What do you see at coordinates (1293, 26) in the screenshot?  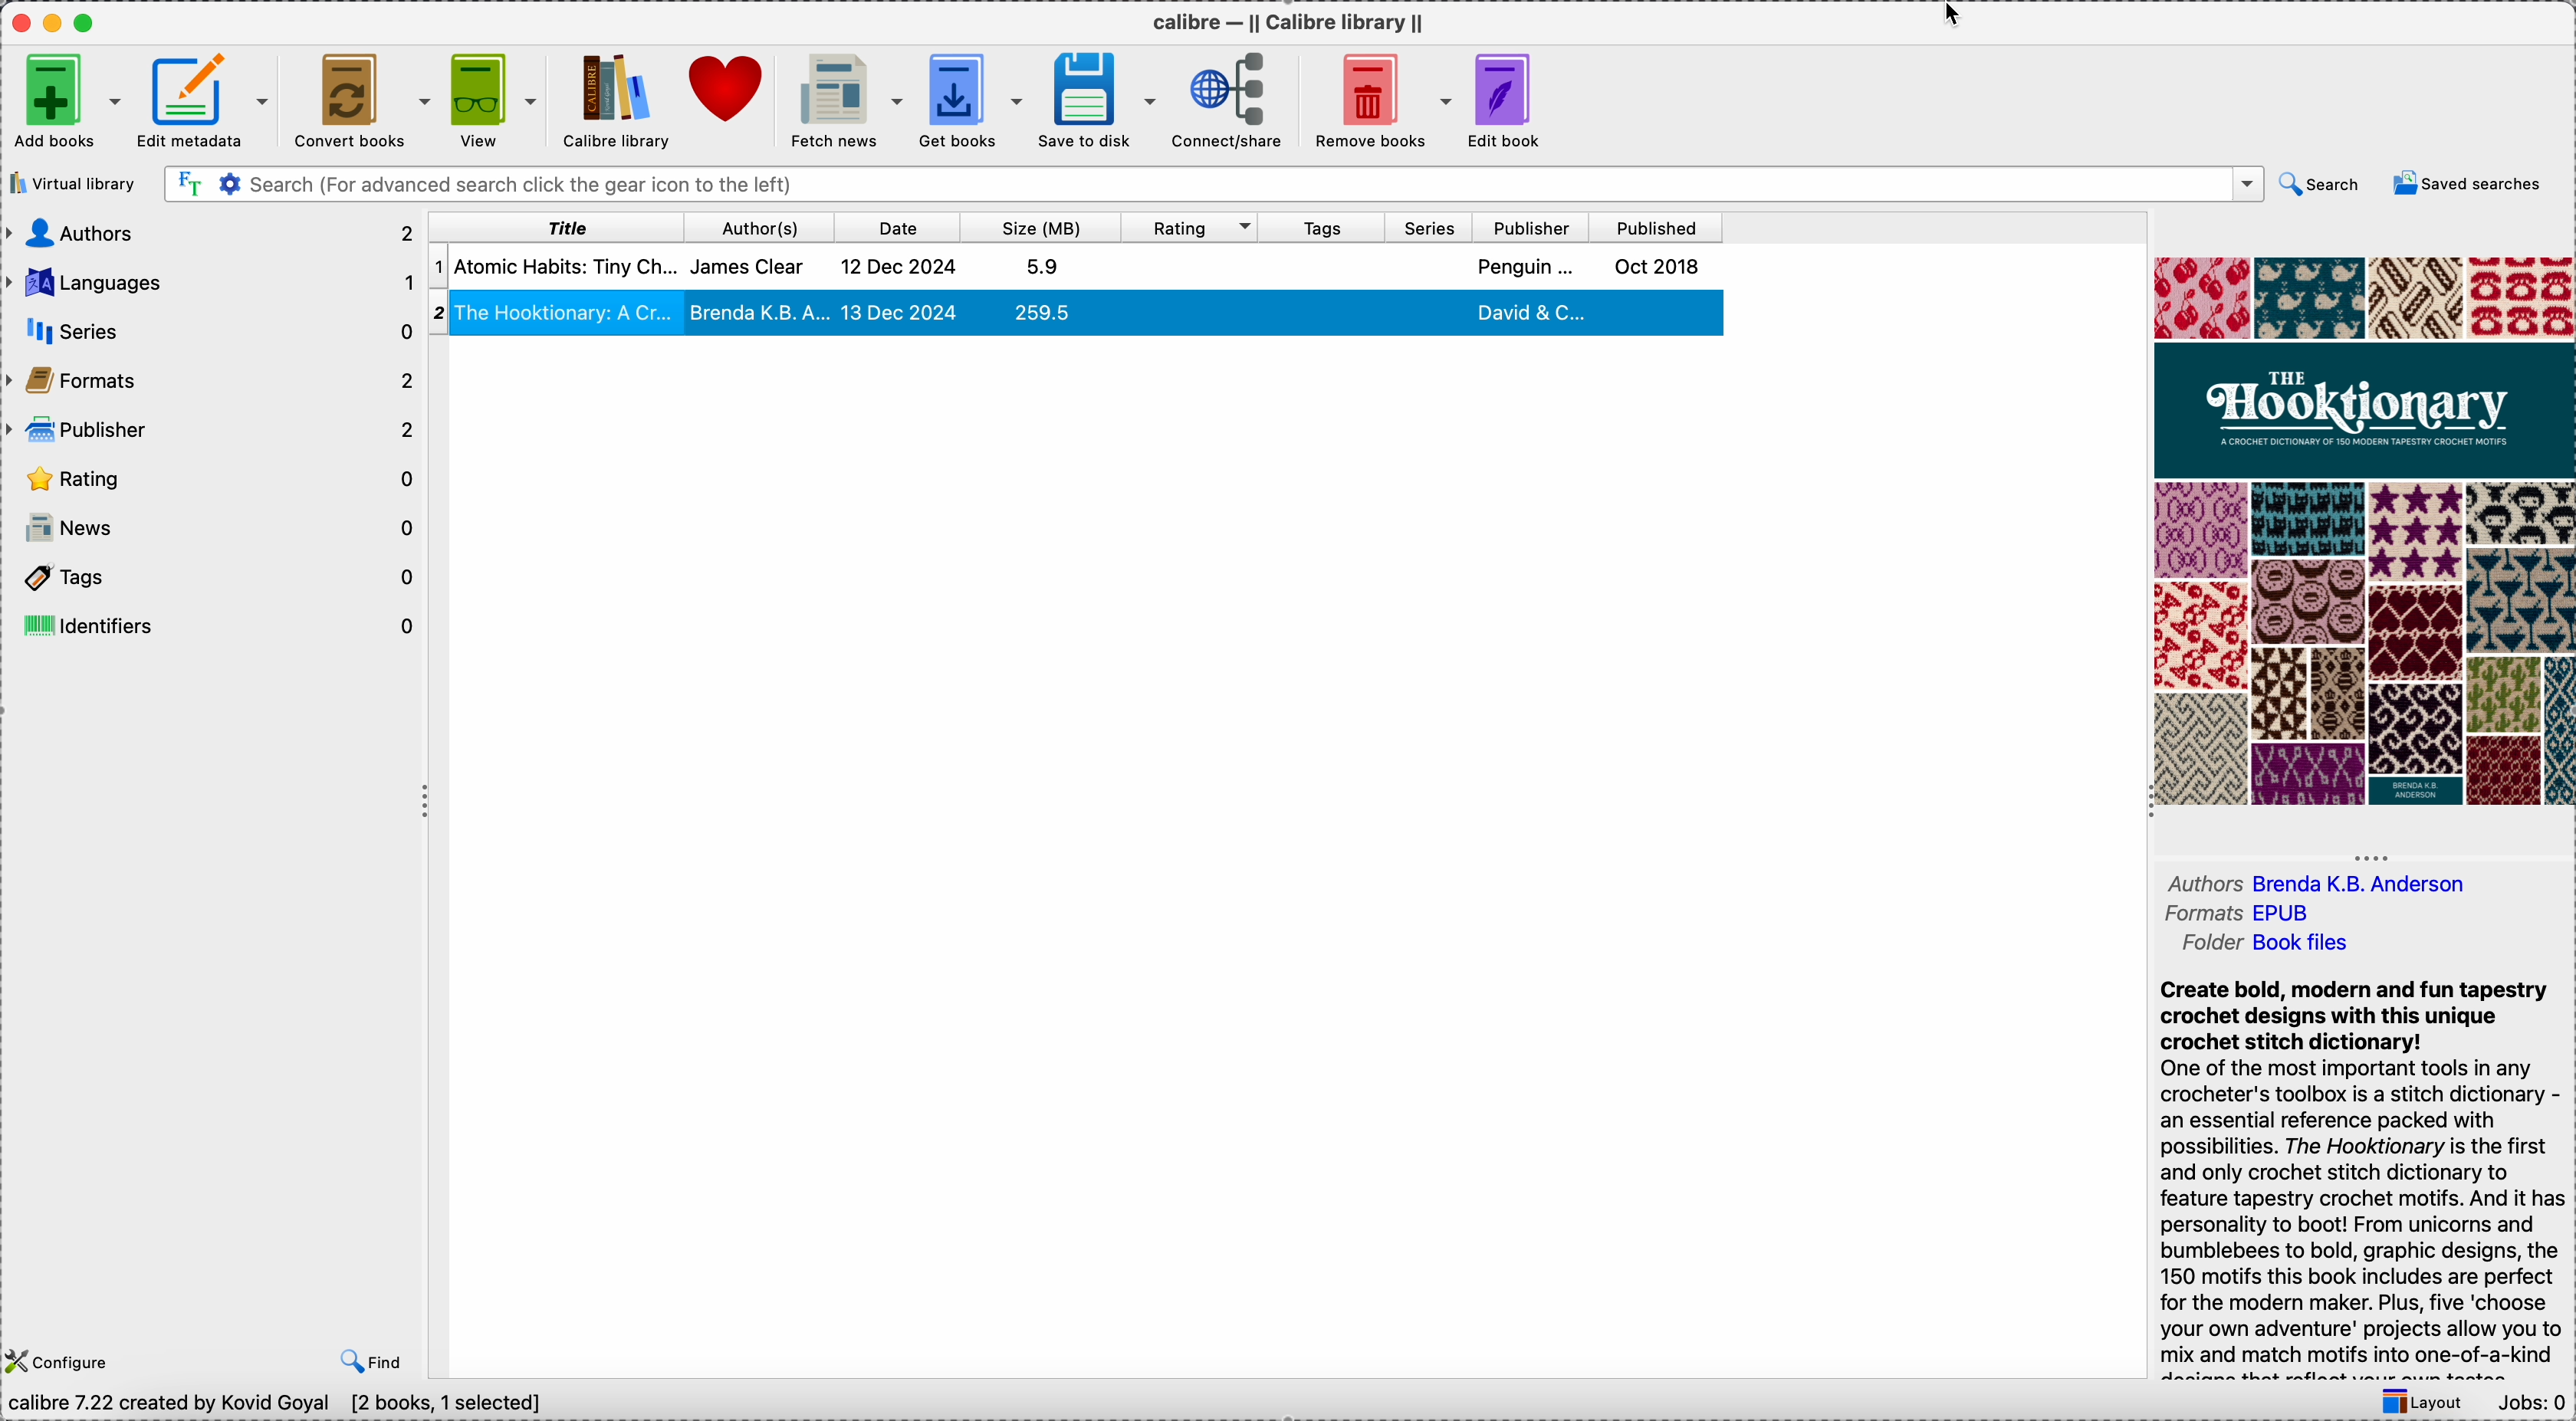 I see `calibre` at bounding box center [1293, 26].